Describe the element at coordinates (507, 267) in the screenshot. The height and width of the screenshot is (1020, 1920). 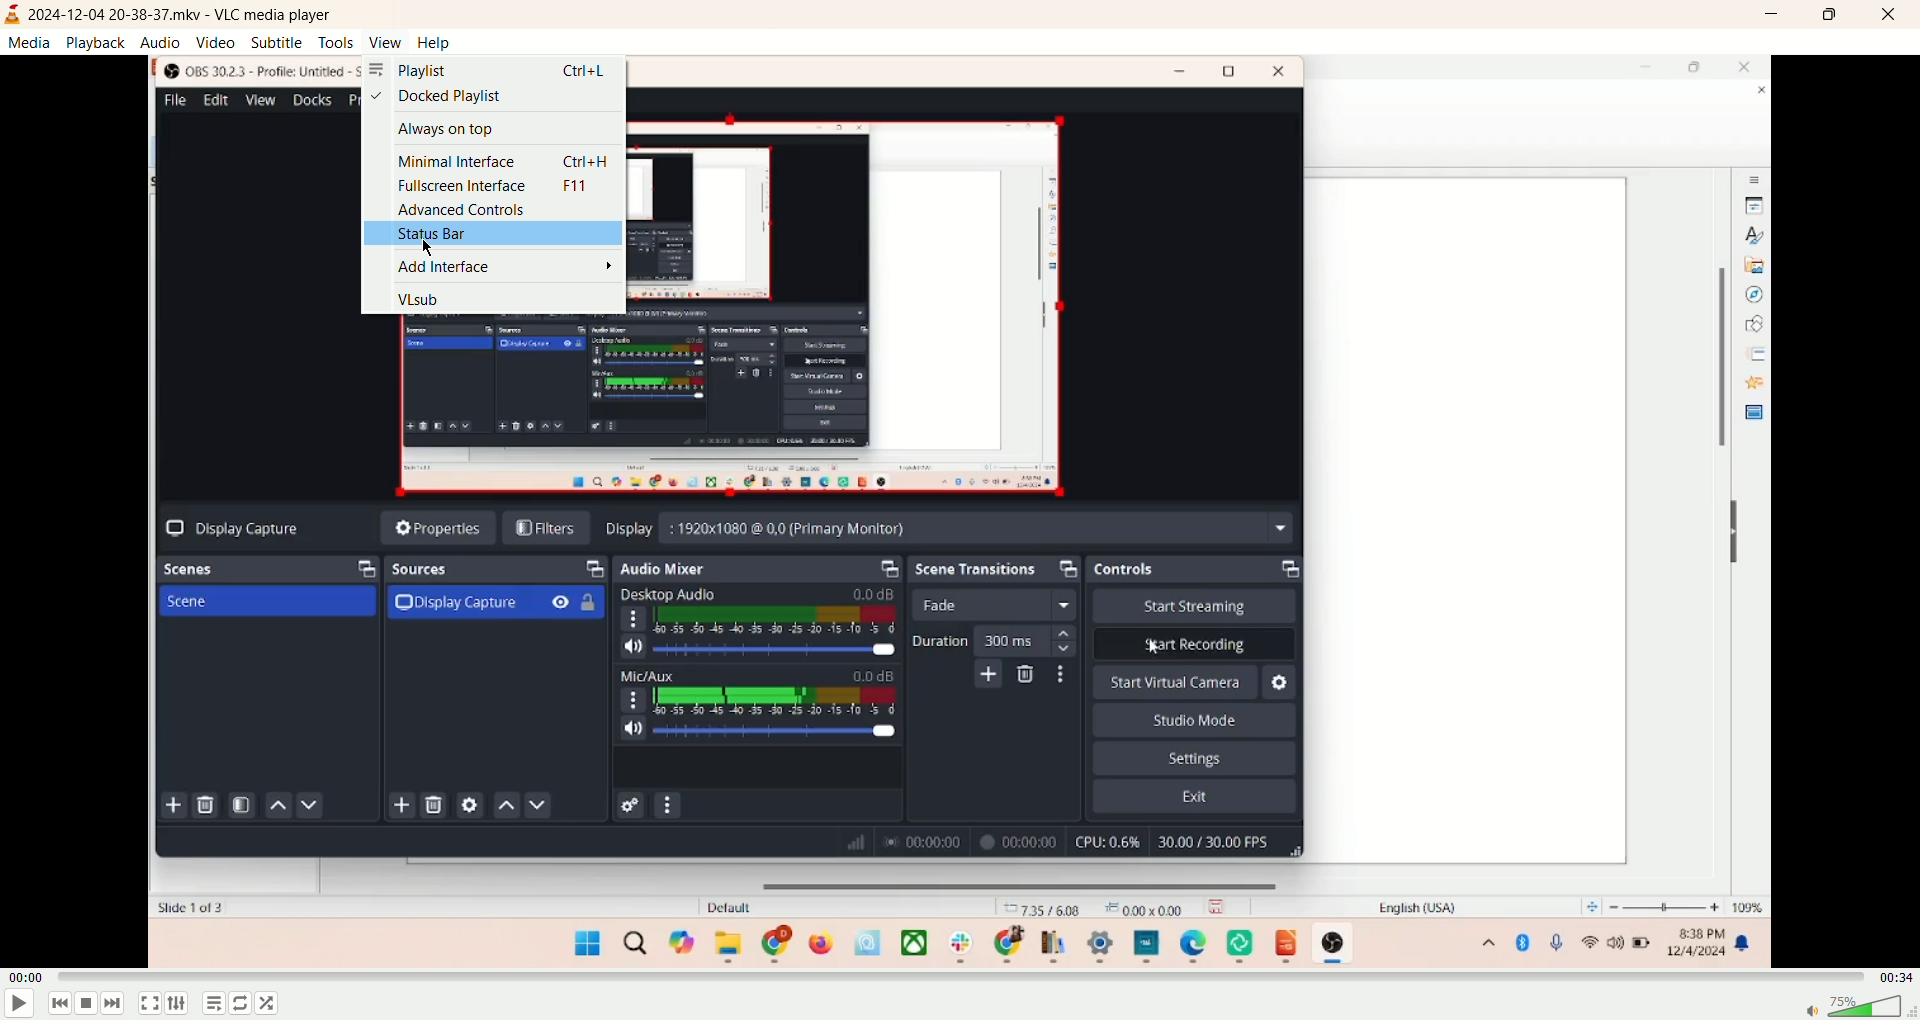
I see `add interface` at that location.